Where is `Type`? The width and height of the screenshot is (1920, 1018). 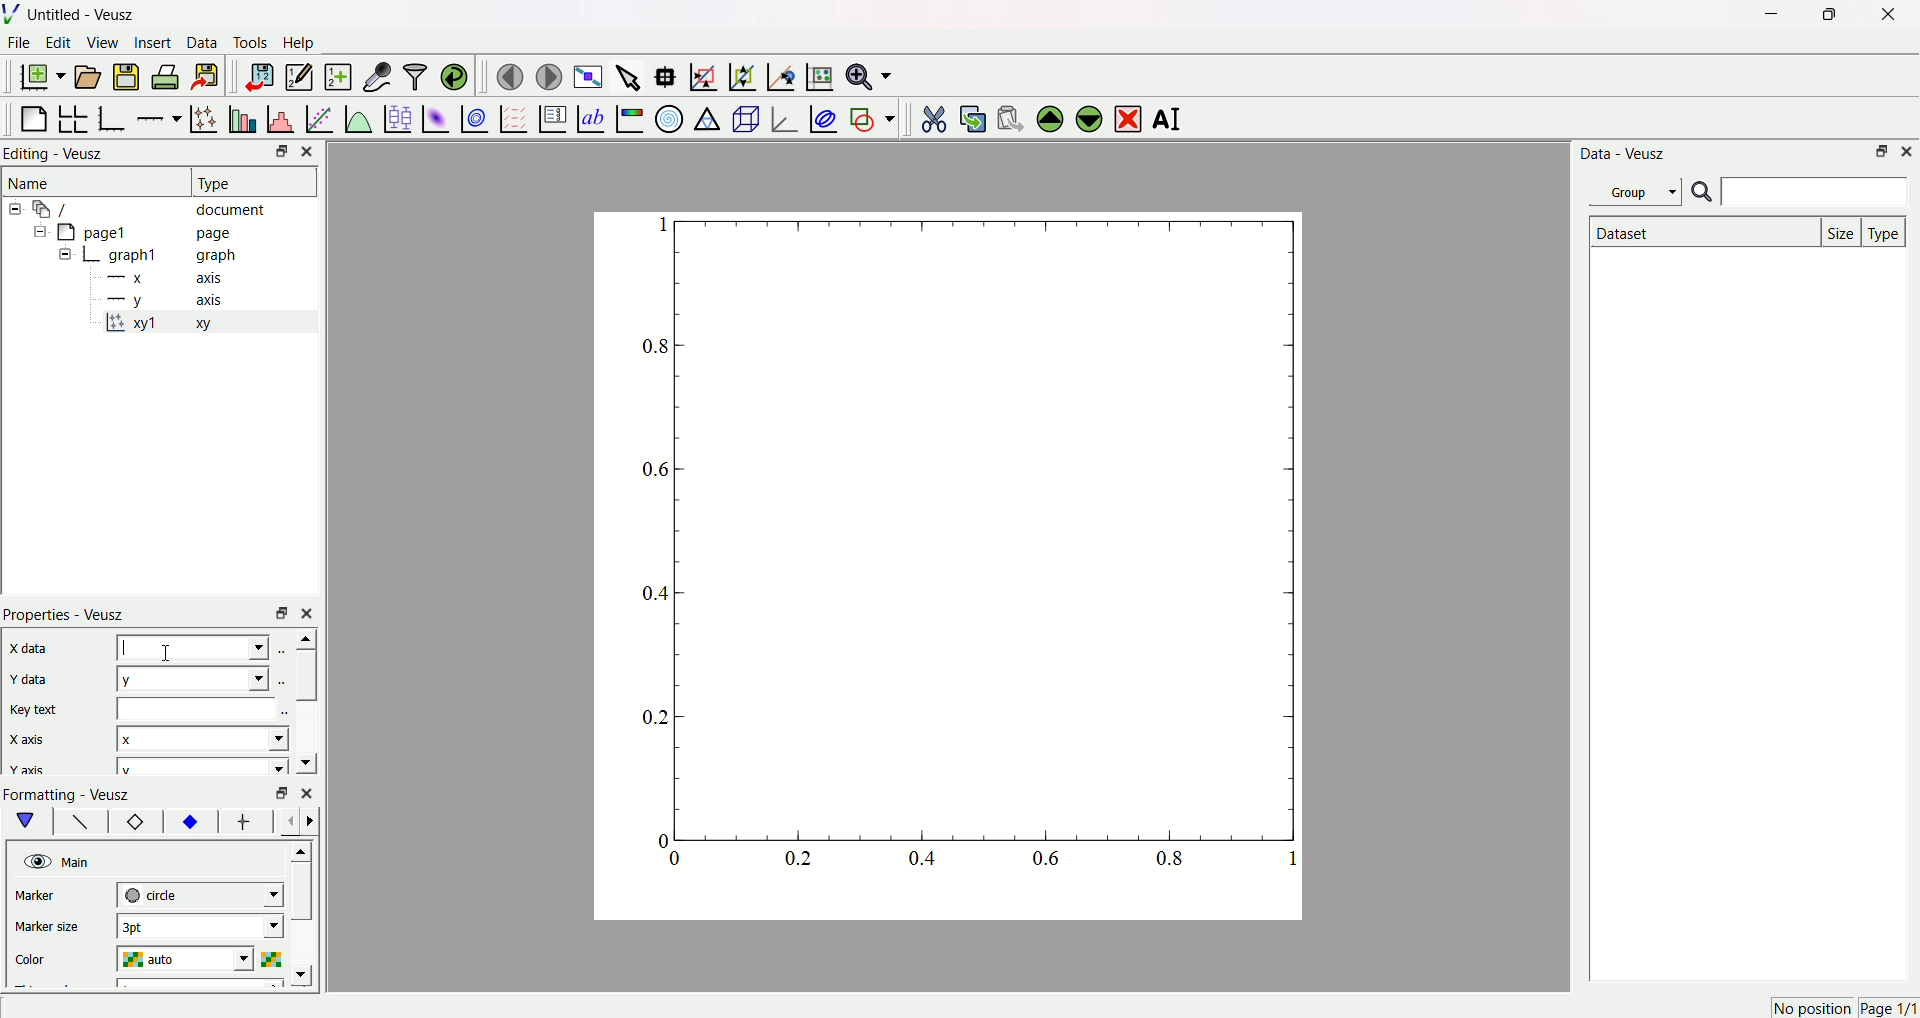 Type is located at coordinates (245, 181).